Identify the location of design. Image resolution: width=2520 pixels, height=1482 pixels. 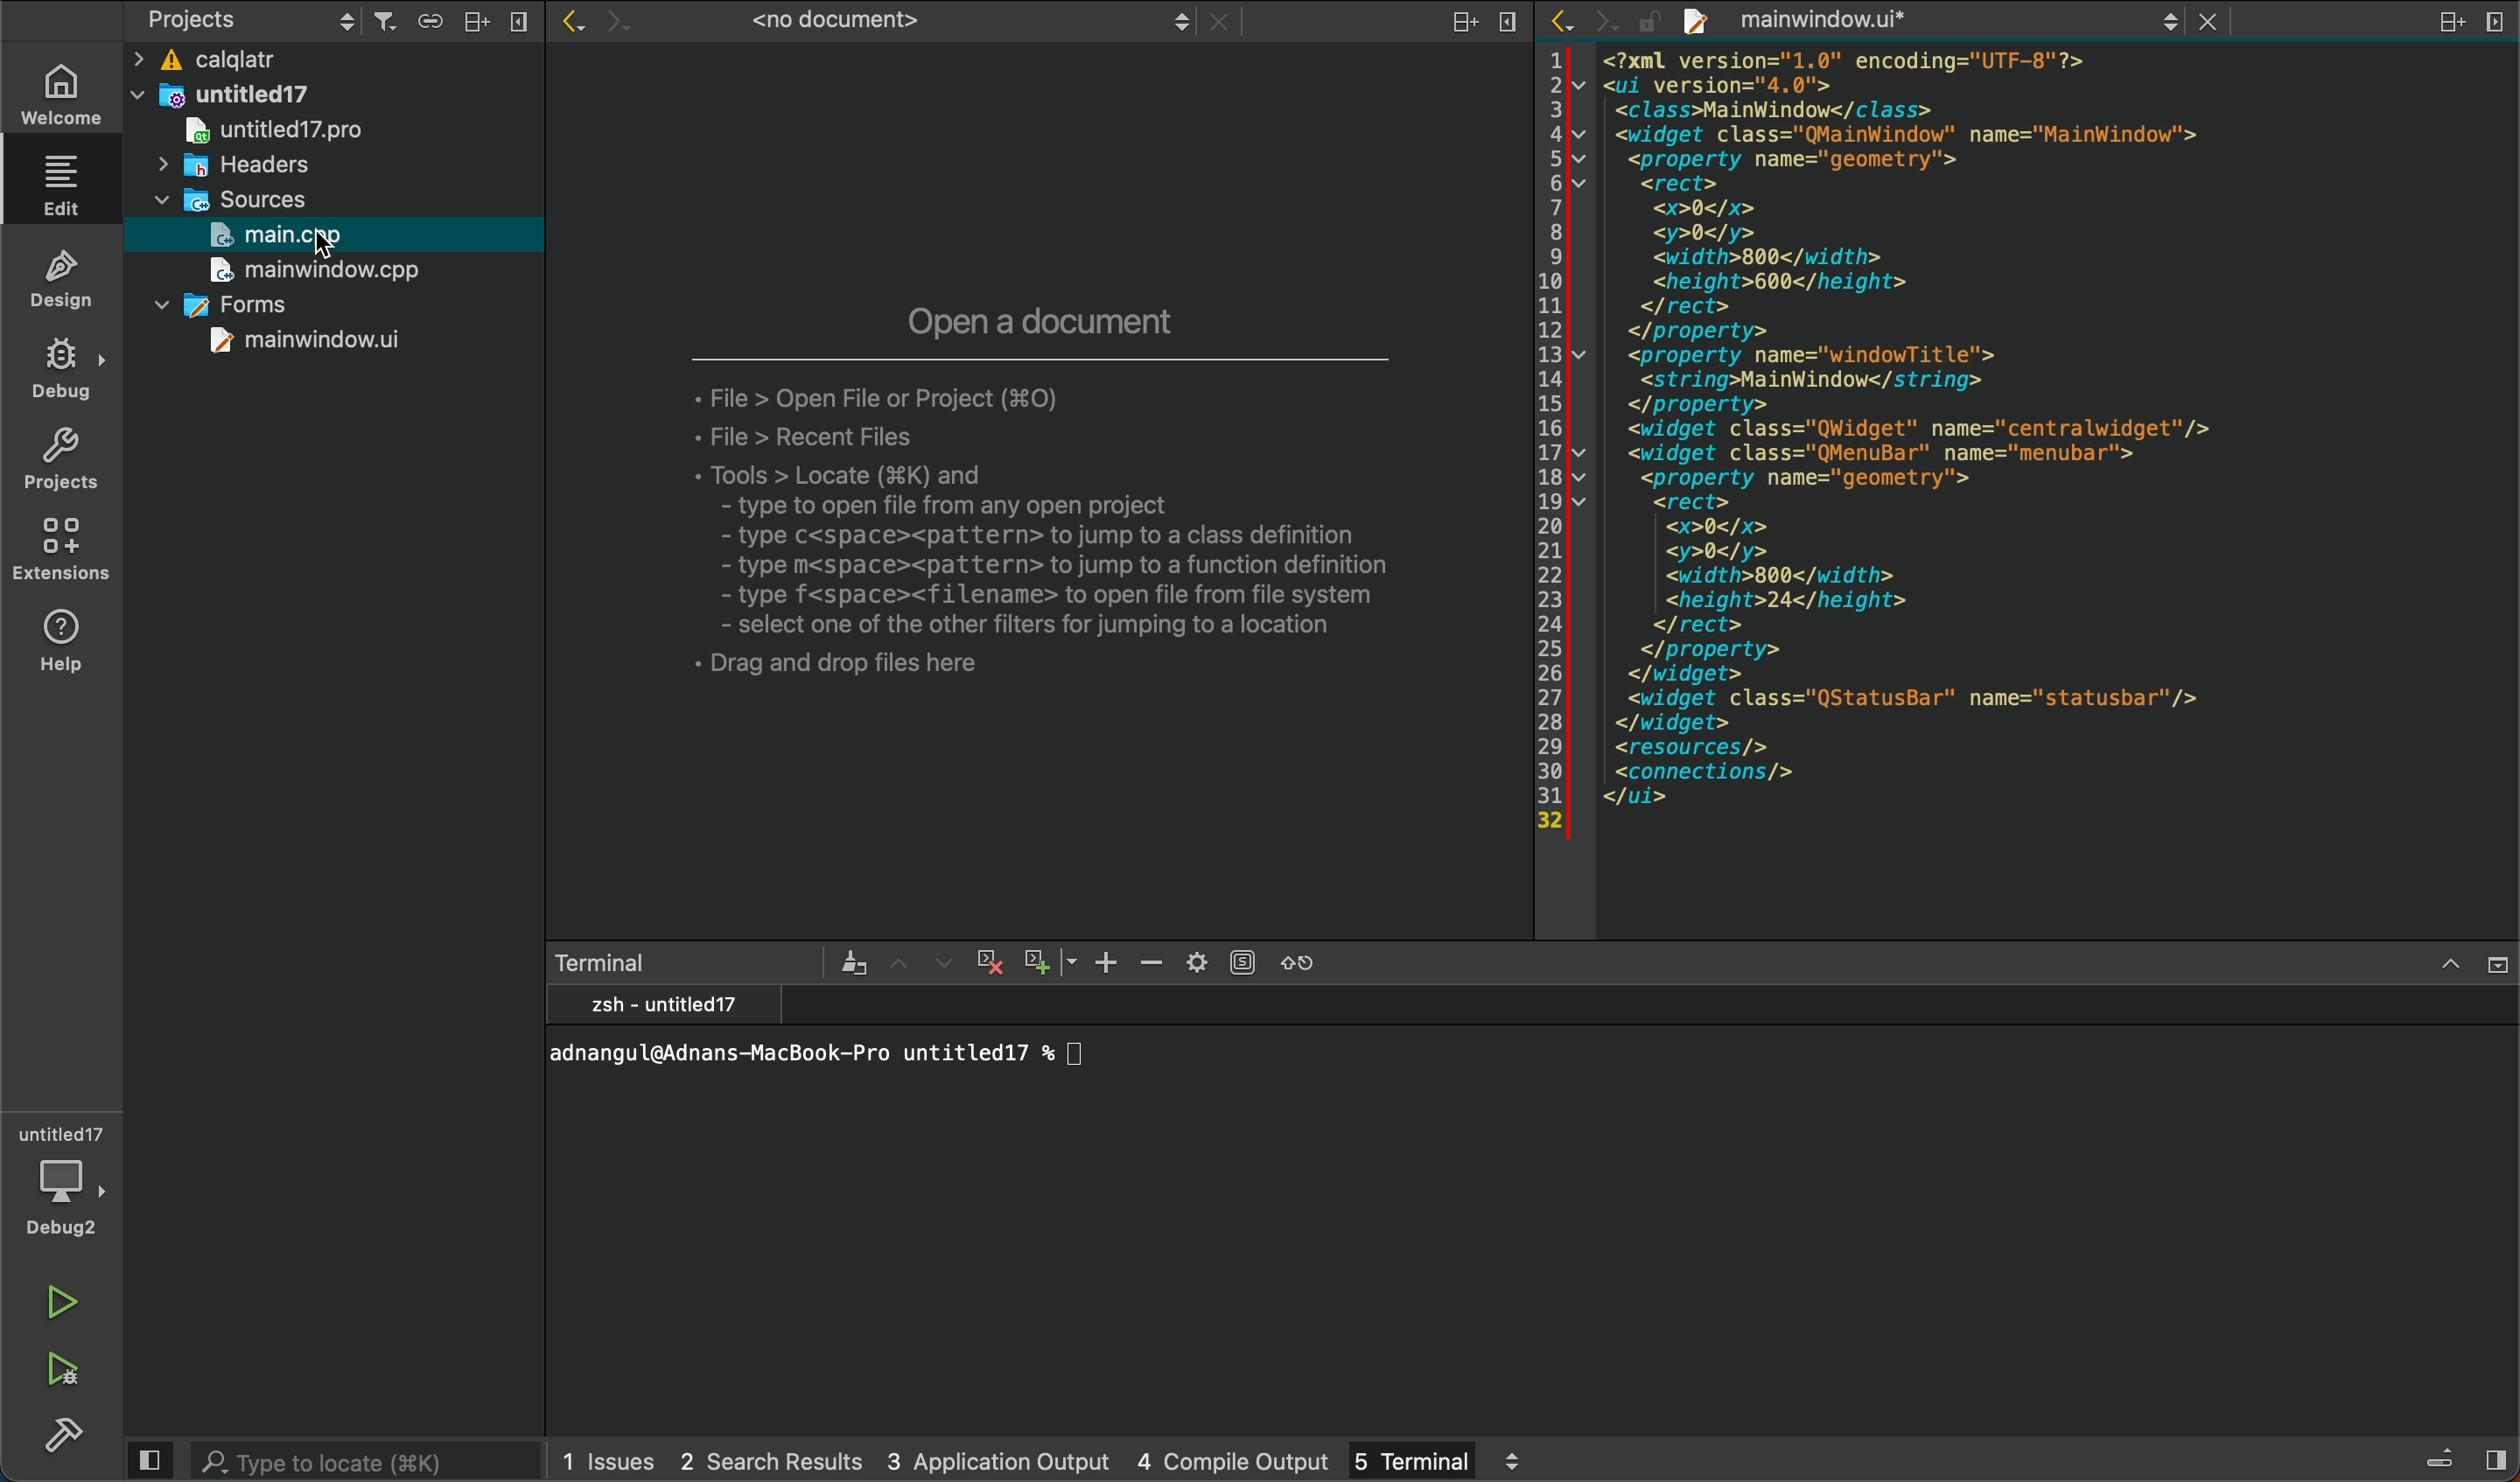
(64, 276).